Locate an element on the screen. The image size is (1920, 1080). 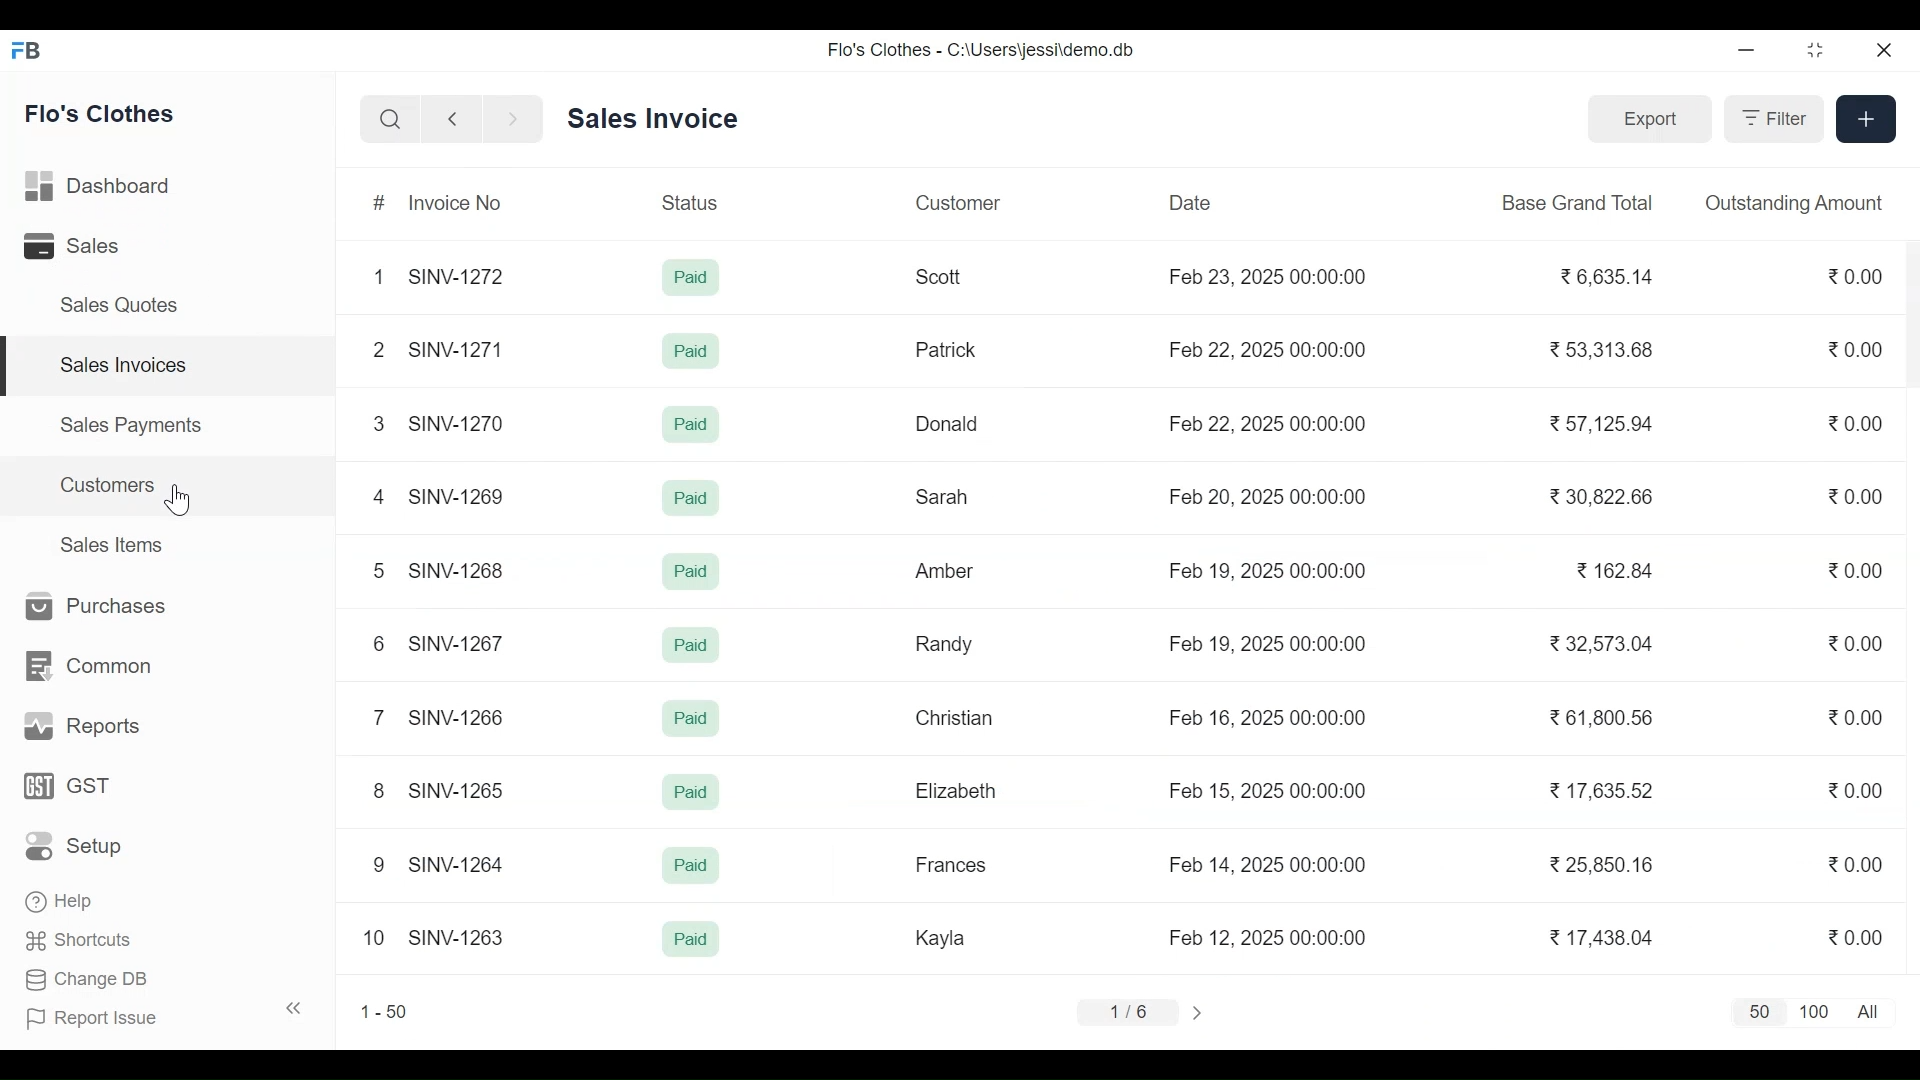
Navigate Forward is located at coordinates (513, 117).